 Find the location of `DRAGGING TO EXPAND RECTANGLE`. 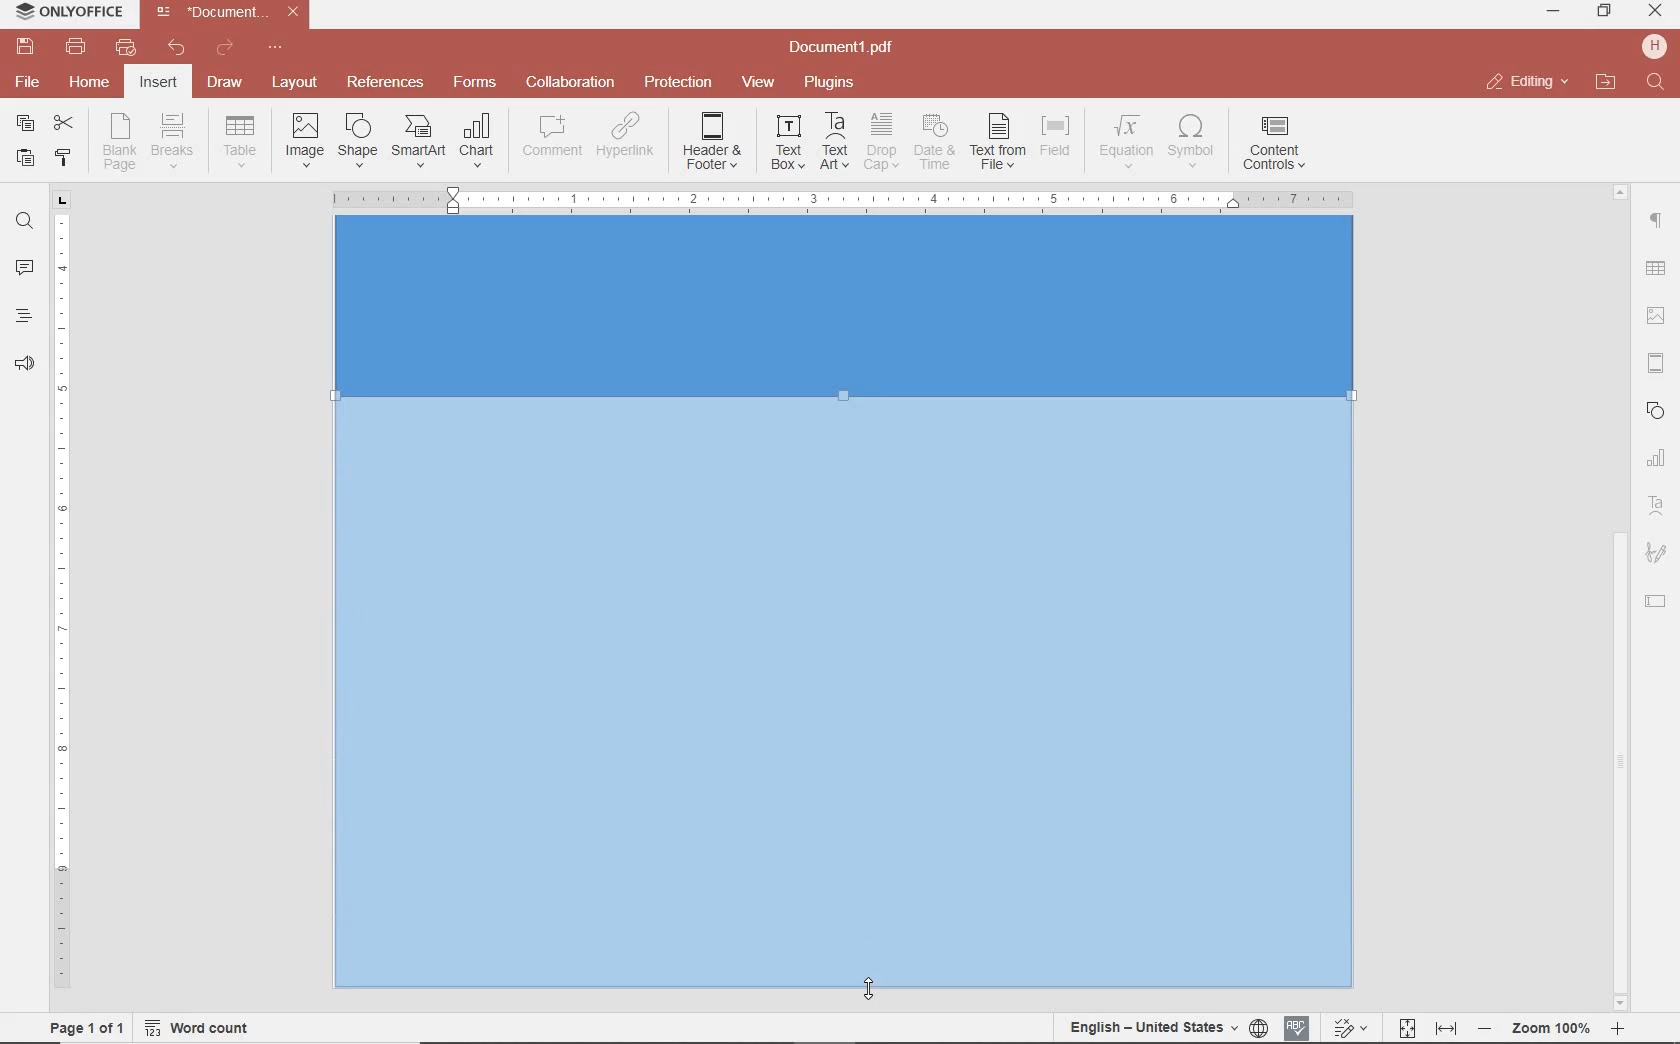

DRAGGING TO EXPAND RECTANGLE is located at coordinates (849, 702).